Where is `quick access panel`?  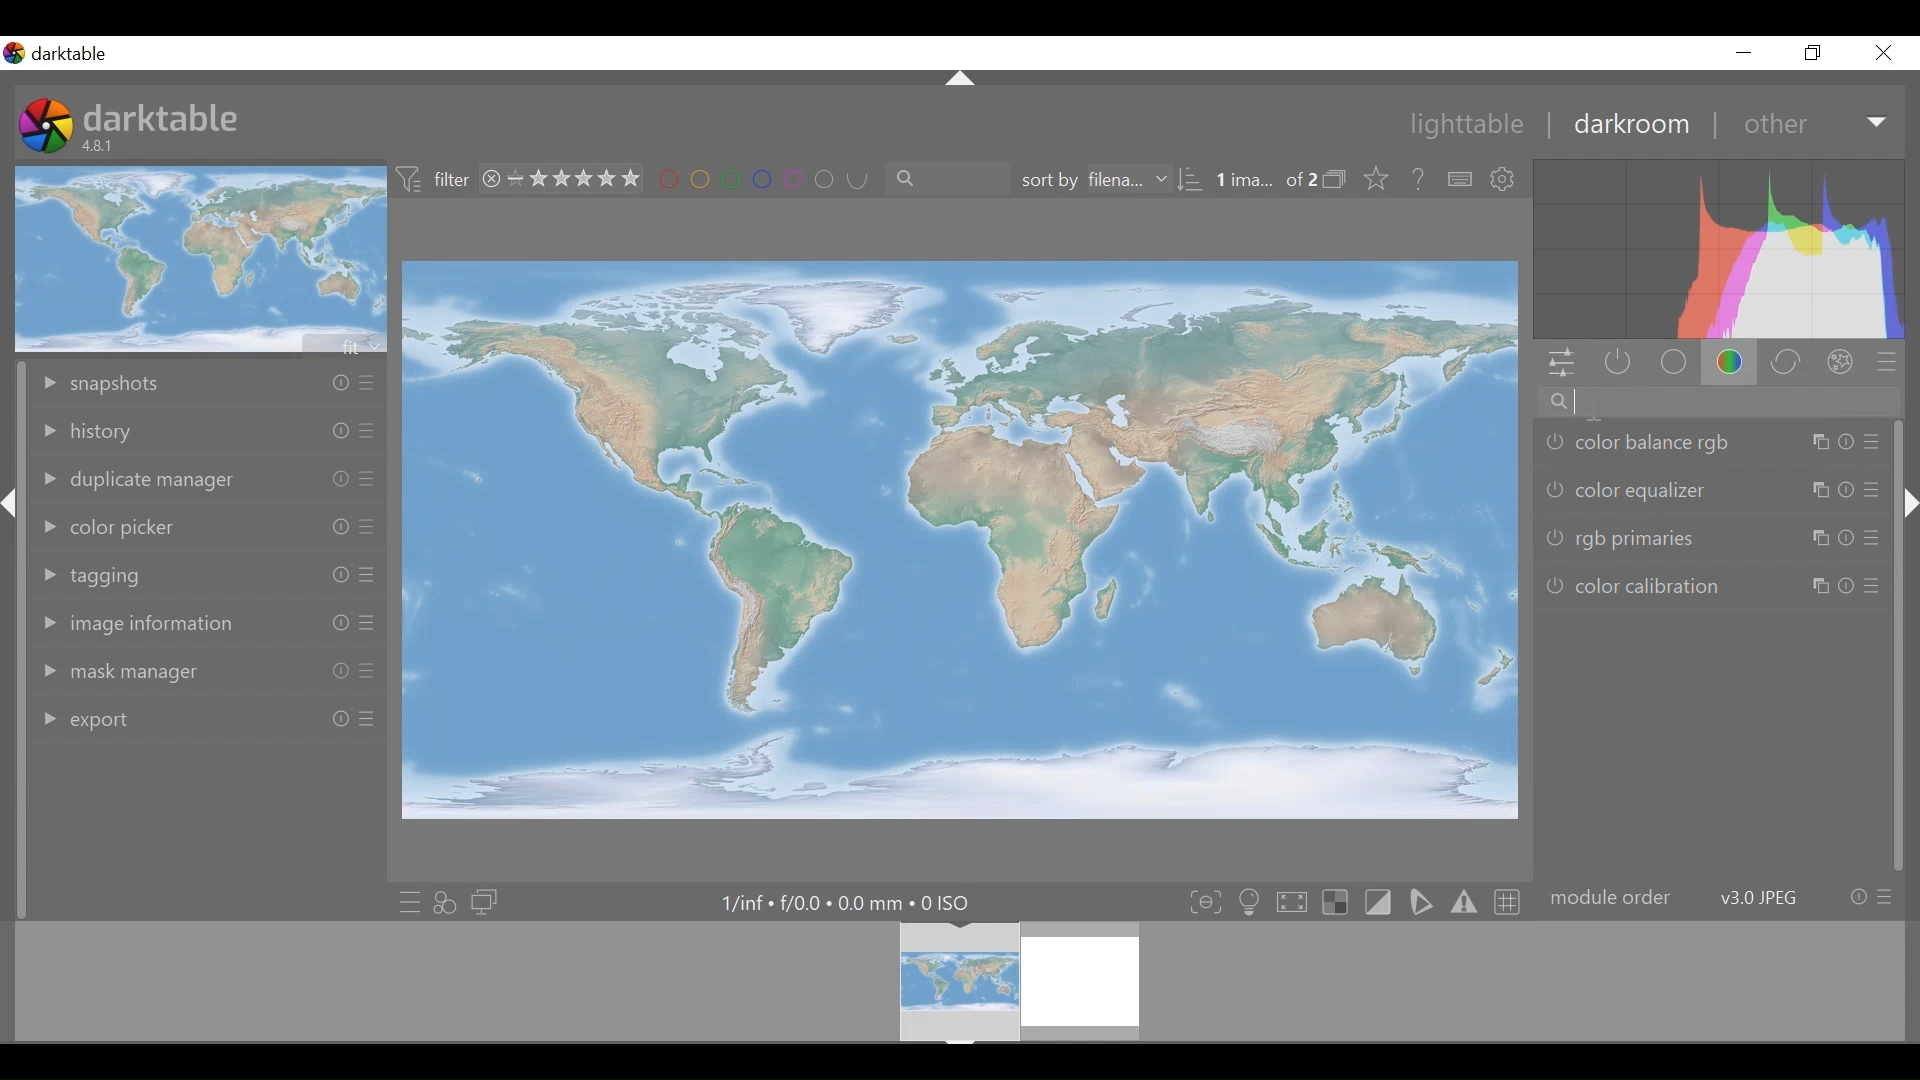 quick access panel is located at coordinates (1563, 364).